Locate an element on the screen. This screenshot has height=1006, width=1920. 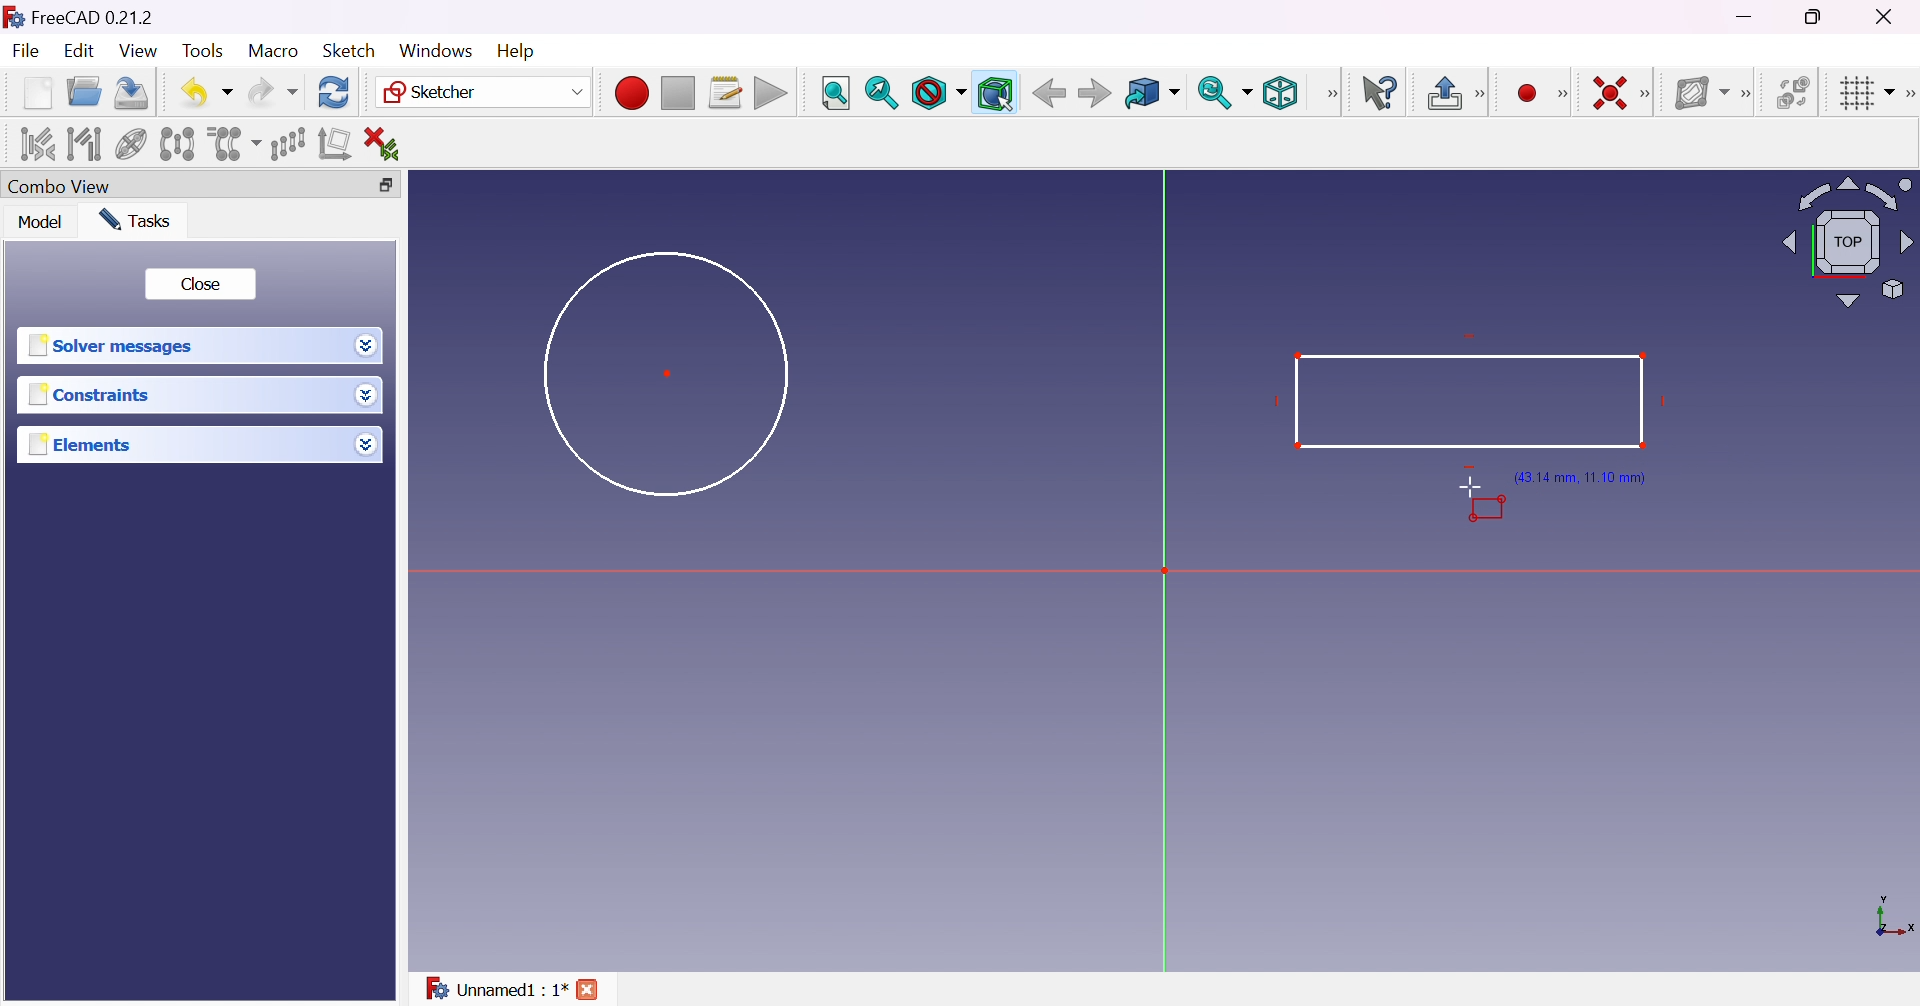
Go to linked object is located at coordinates (1151, 94).